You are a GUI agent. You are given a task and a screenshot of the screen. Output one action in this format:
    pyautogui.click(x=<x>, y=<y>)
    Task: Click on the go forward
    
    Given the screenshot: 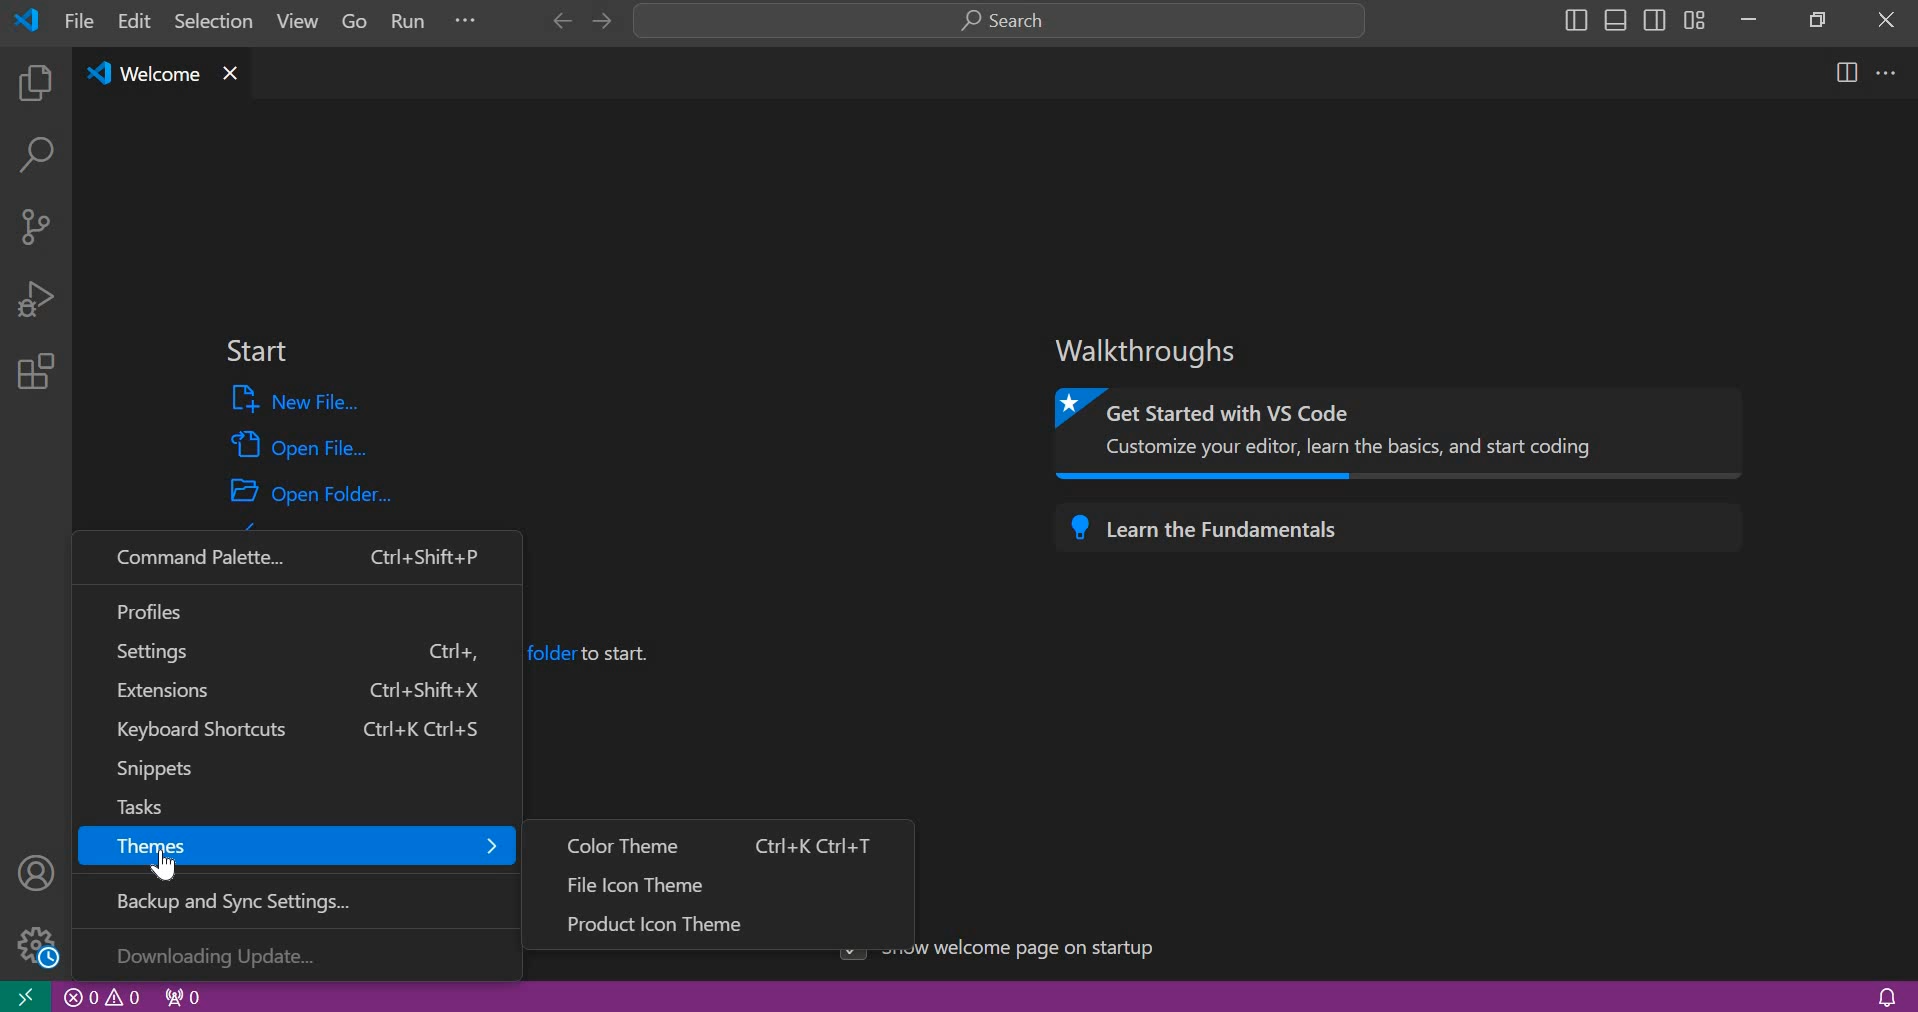 What is the action you would take?
    pyautogui.click(x=599, y=22)
    